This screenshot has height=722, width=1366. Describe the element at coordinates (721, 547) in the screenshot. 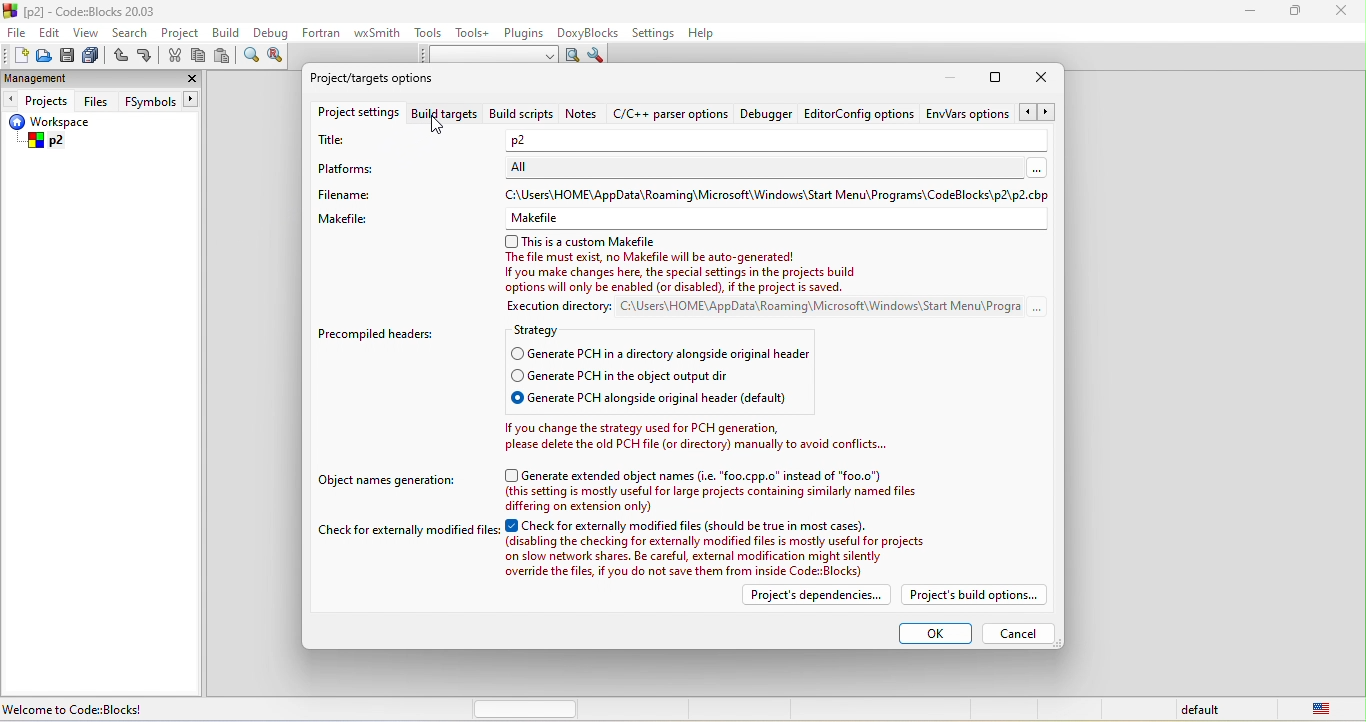

I see `. 8 Check for externally modified files (should be true in most cases).(disabling the checking for externally modified files is mostly useful for projects on slow network shares. Be careful, external modification might silently override the files, if you do not save them from inside Code::Blocks).` at that location.